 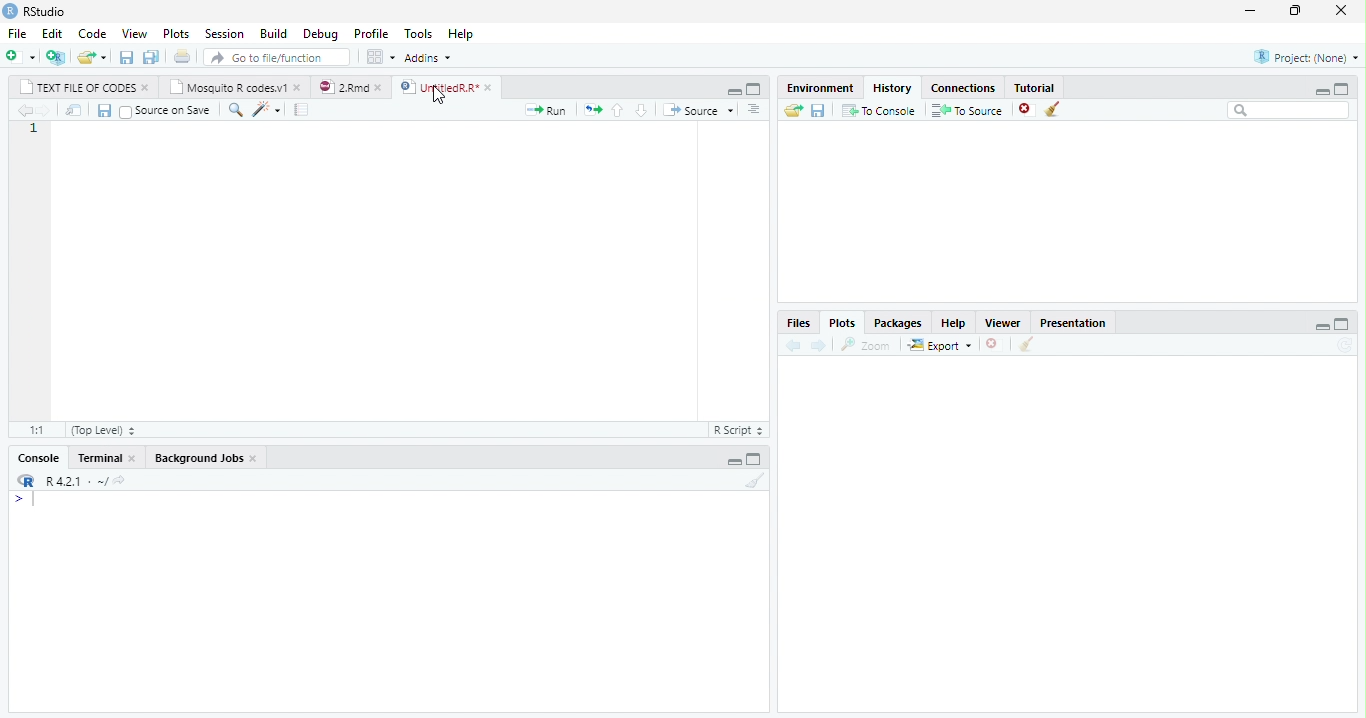 I want to click on maximize, so click(x=1295, y=11).